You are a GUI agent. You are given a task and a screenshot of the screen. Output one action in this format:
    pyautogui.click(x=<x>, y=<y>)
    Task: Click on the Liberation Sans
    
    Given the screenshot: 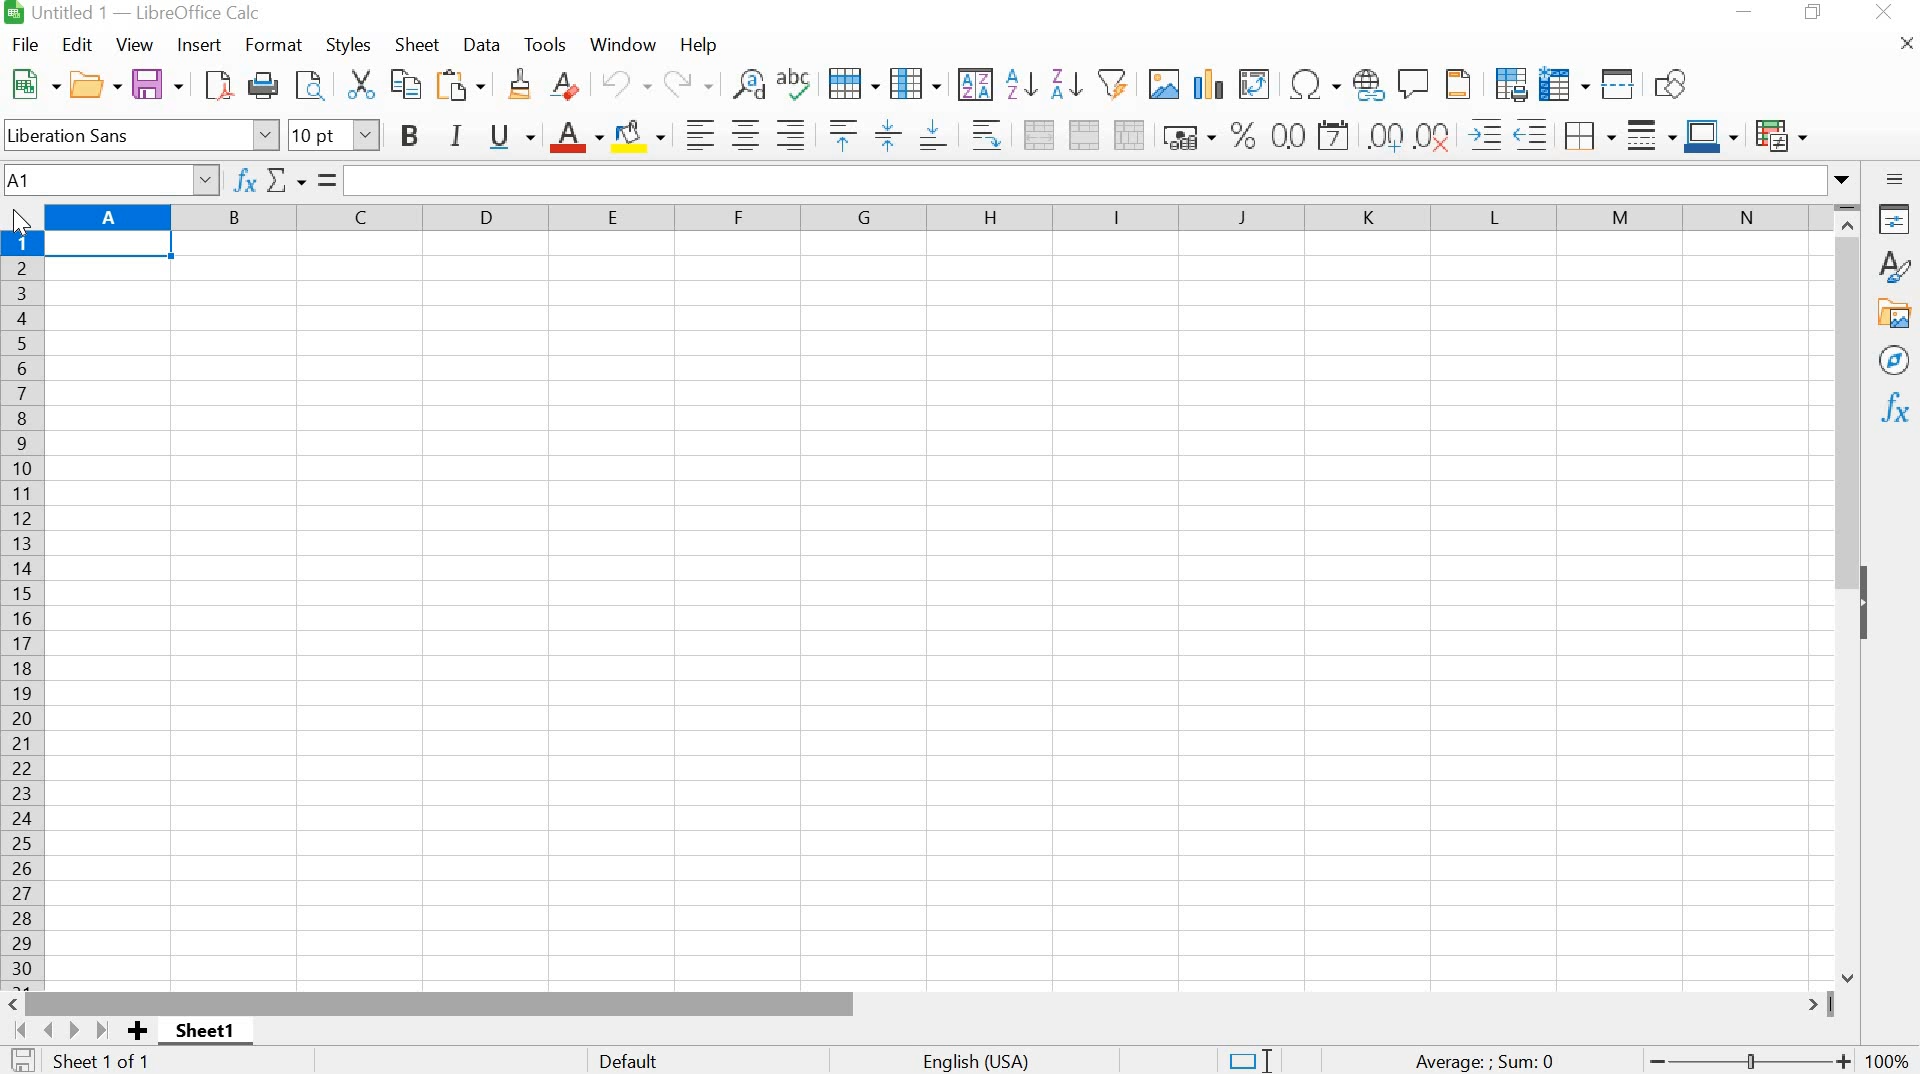 What is the action you would take?
    pyautogui.click(x=140, y=135)
    